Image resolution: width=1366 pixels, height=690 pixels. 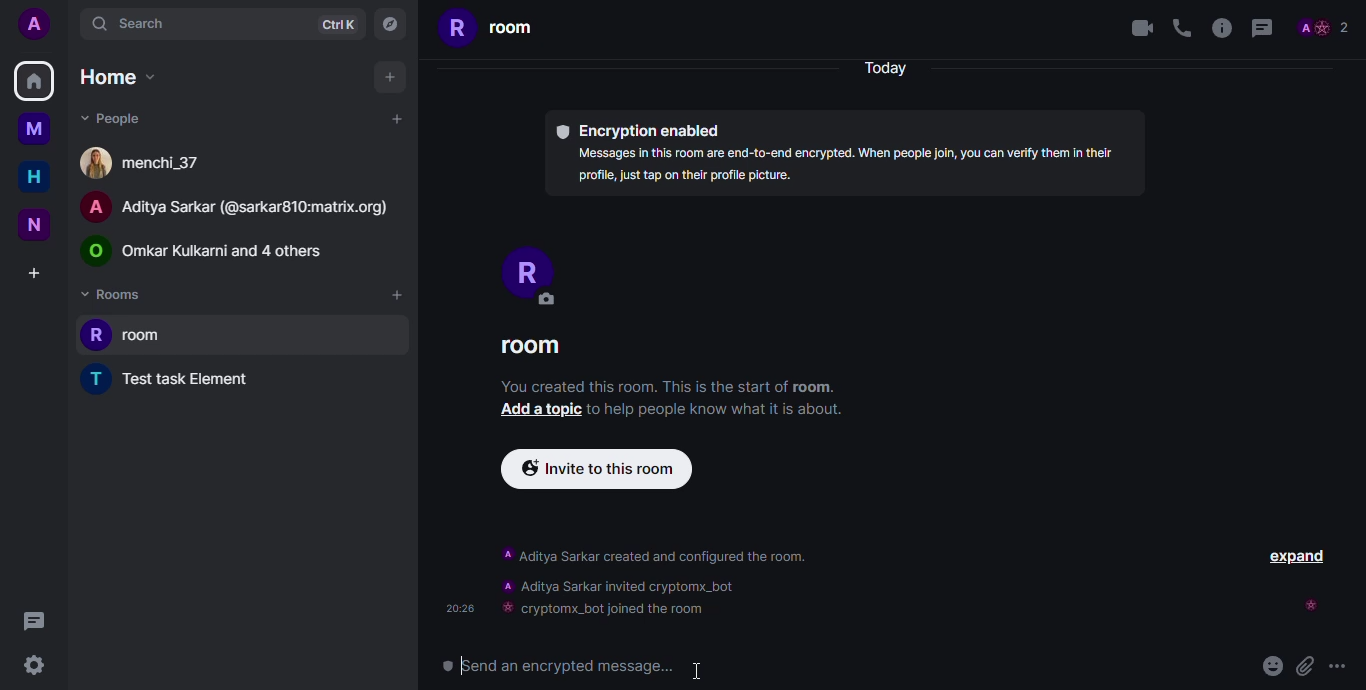 I want to click on navigator, so click(x=389, y=24).